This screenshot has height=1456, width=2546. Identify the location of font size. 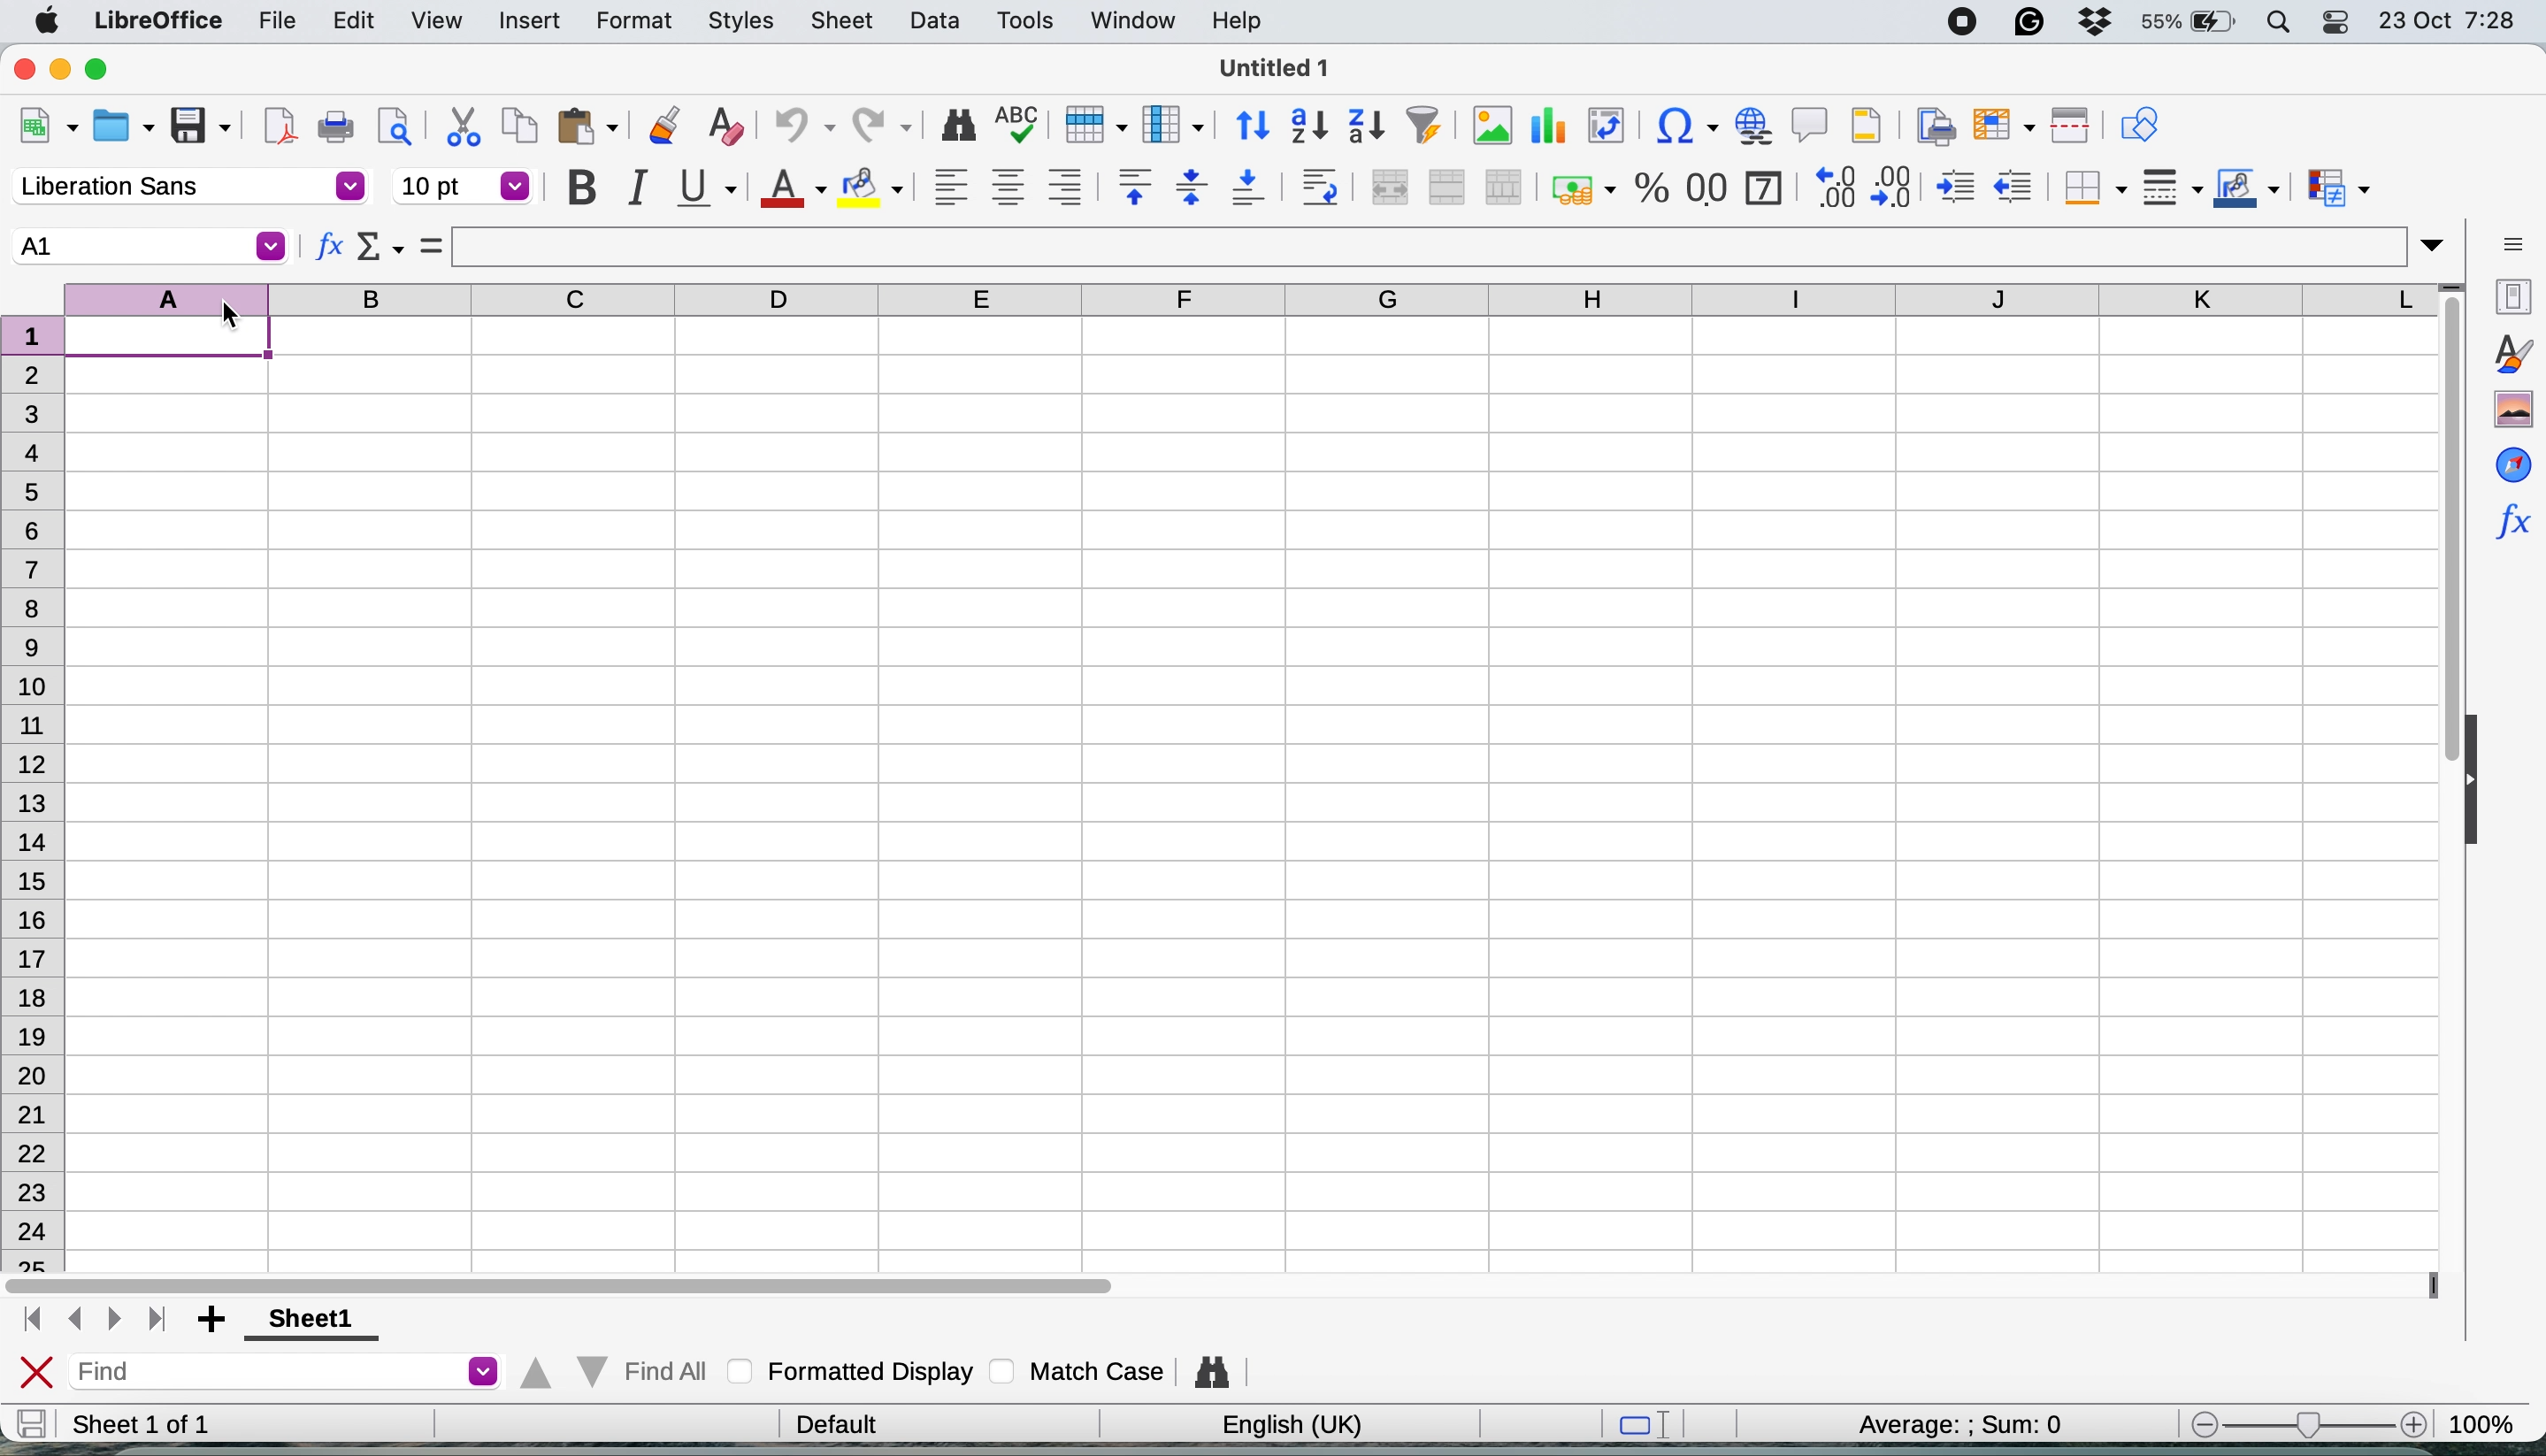
(463, 186).